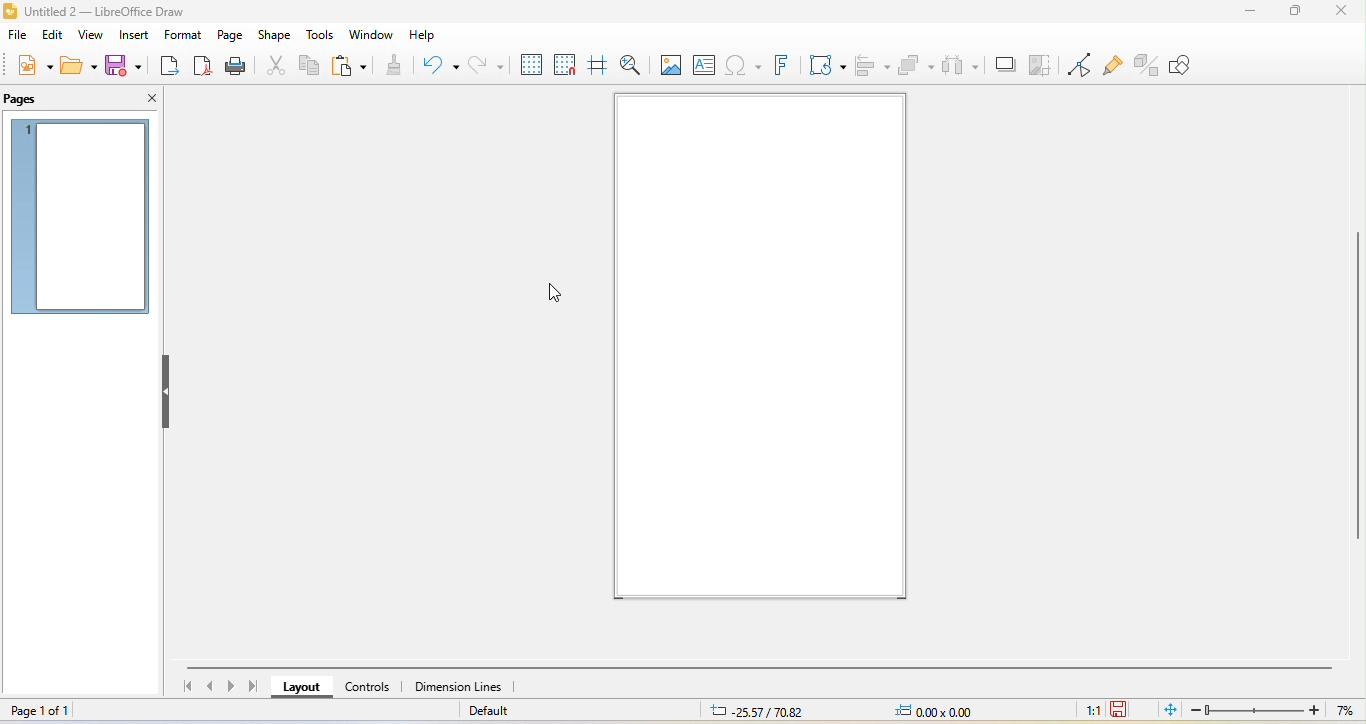 This screenshot has width=1366, height=724. Describe the element at coordinates (89, 37) in the screenshot. I see `view` at that location.